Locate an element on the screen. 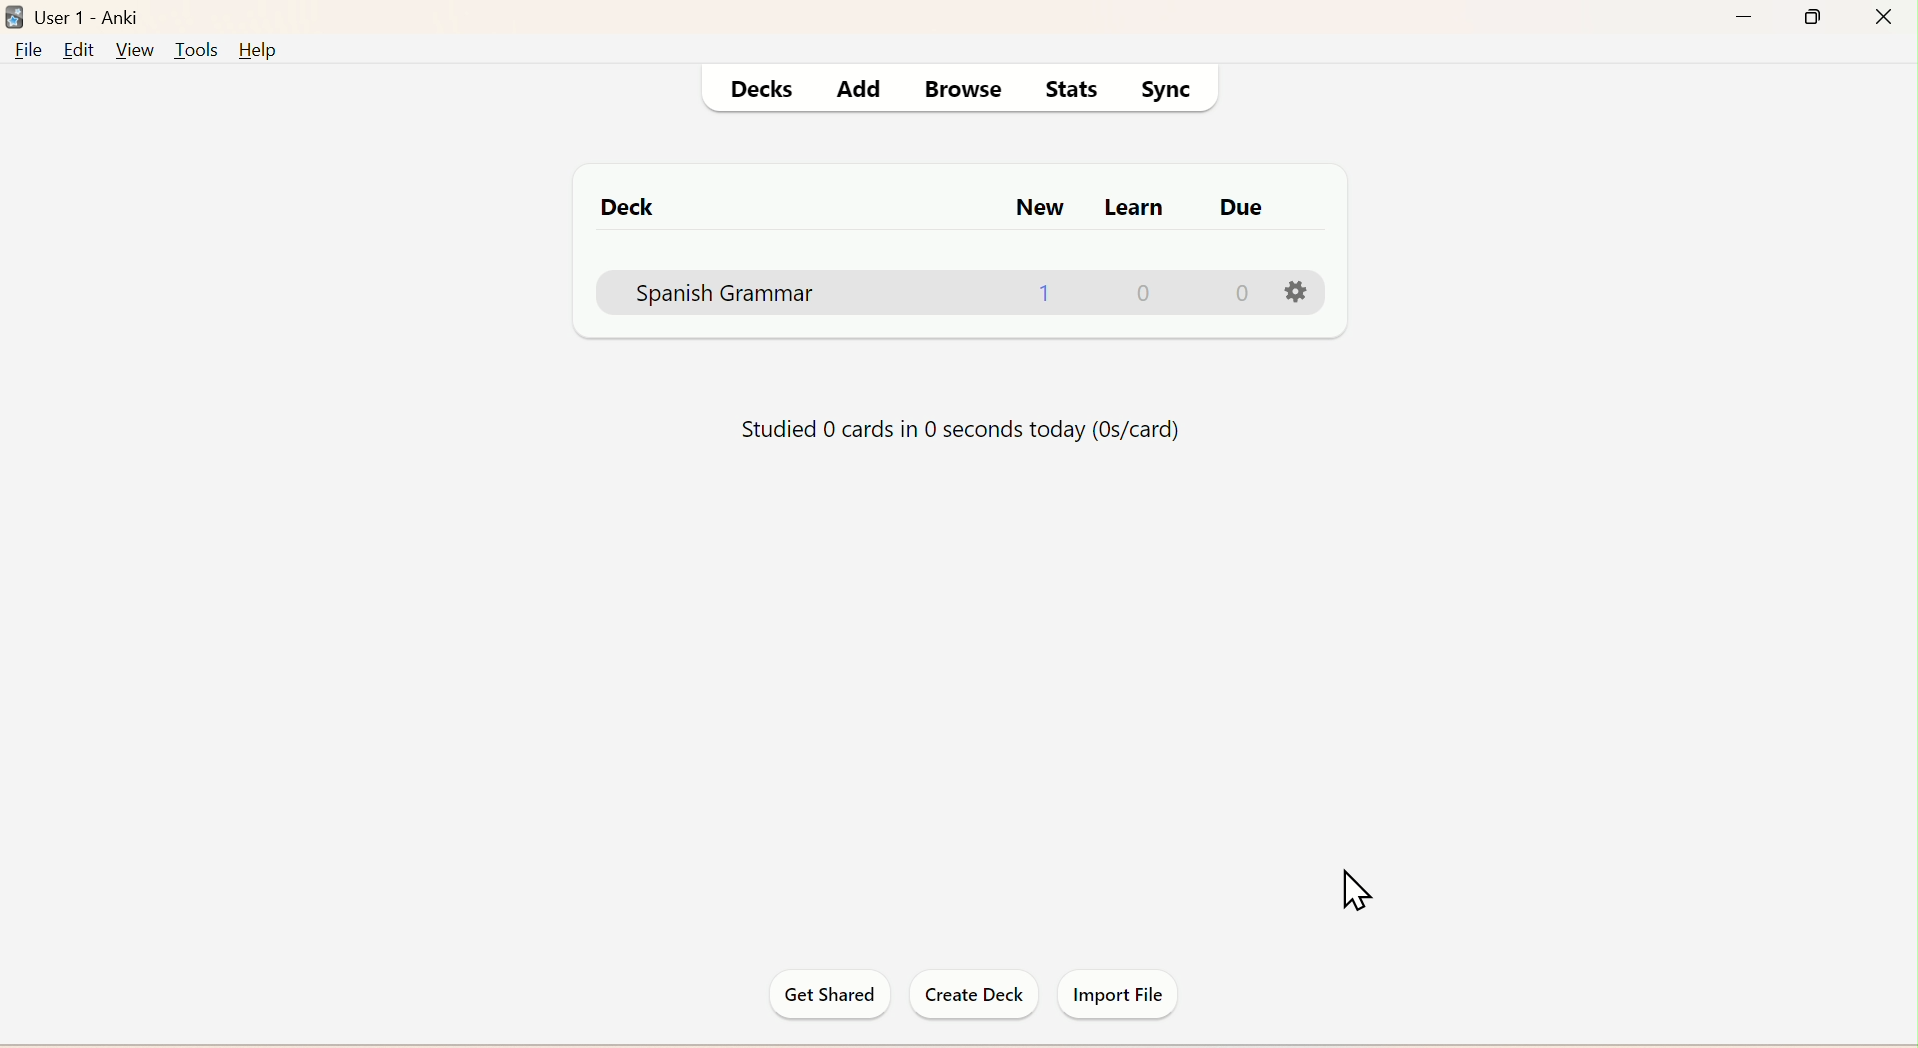 The width and height of the screenshot is (1918, 1048). Minimize is located at coordinates (1748, 17).